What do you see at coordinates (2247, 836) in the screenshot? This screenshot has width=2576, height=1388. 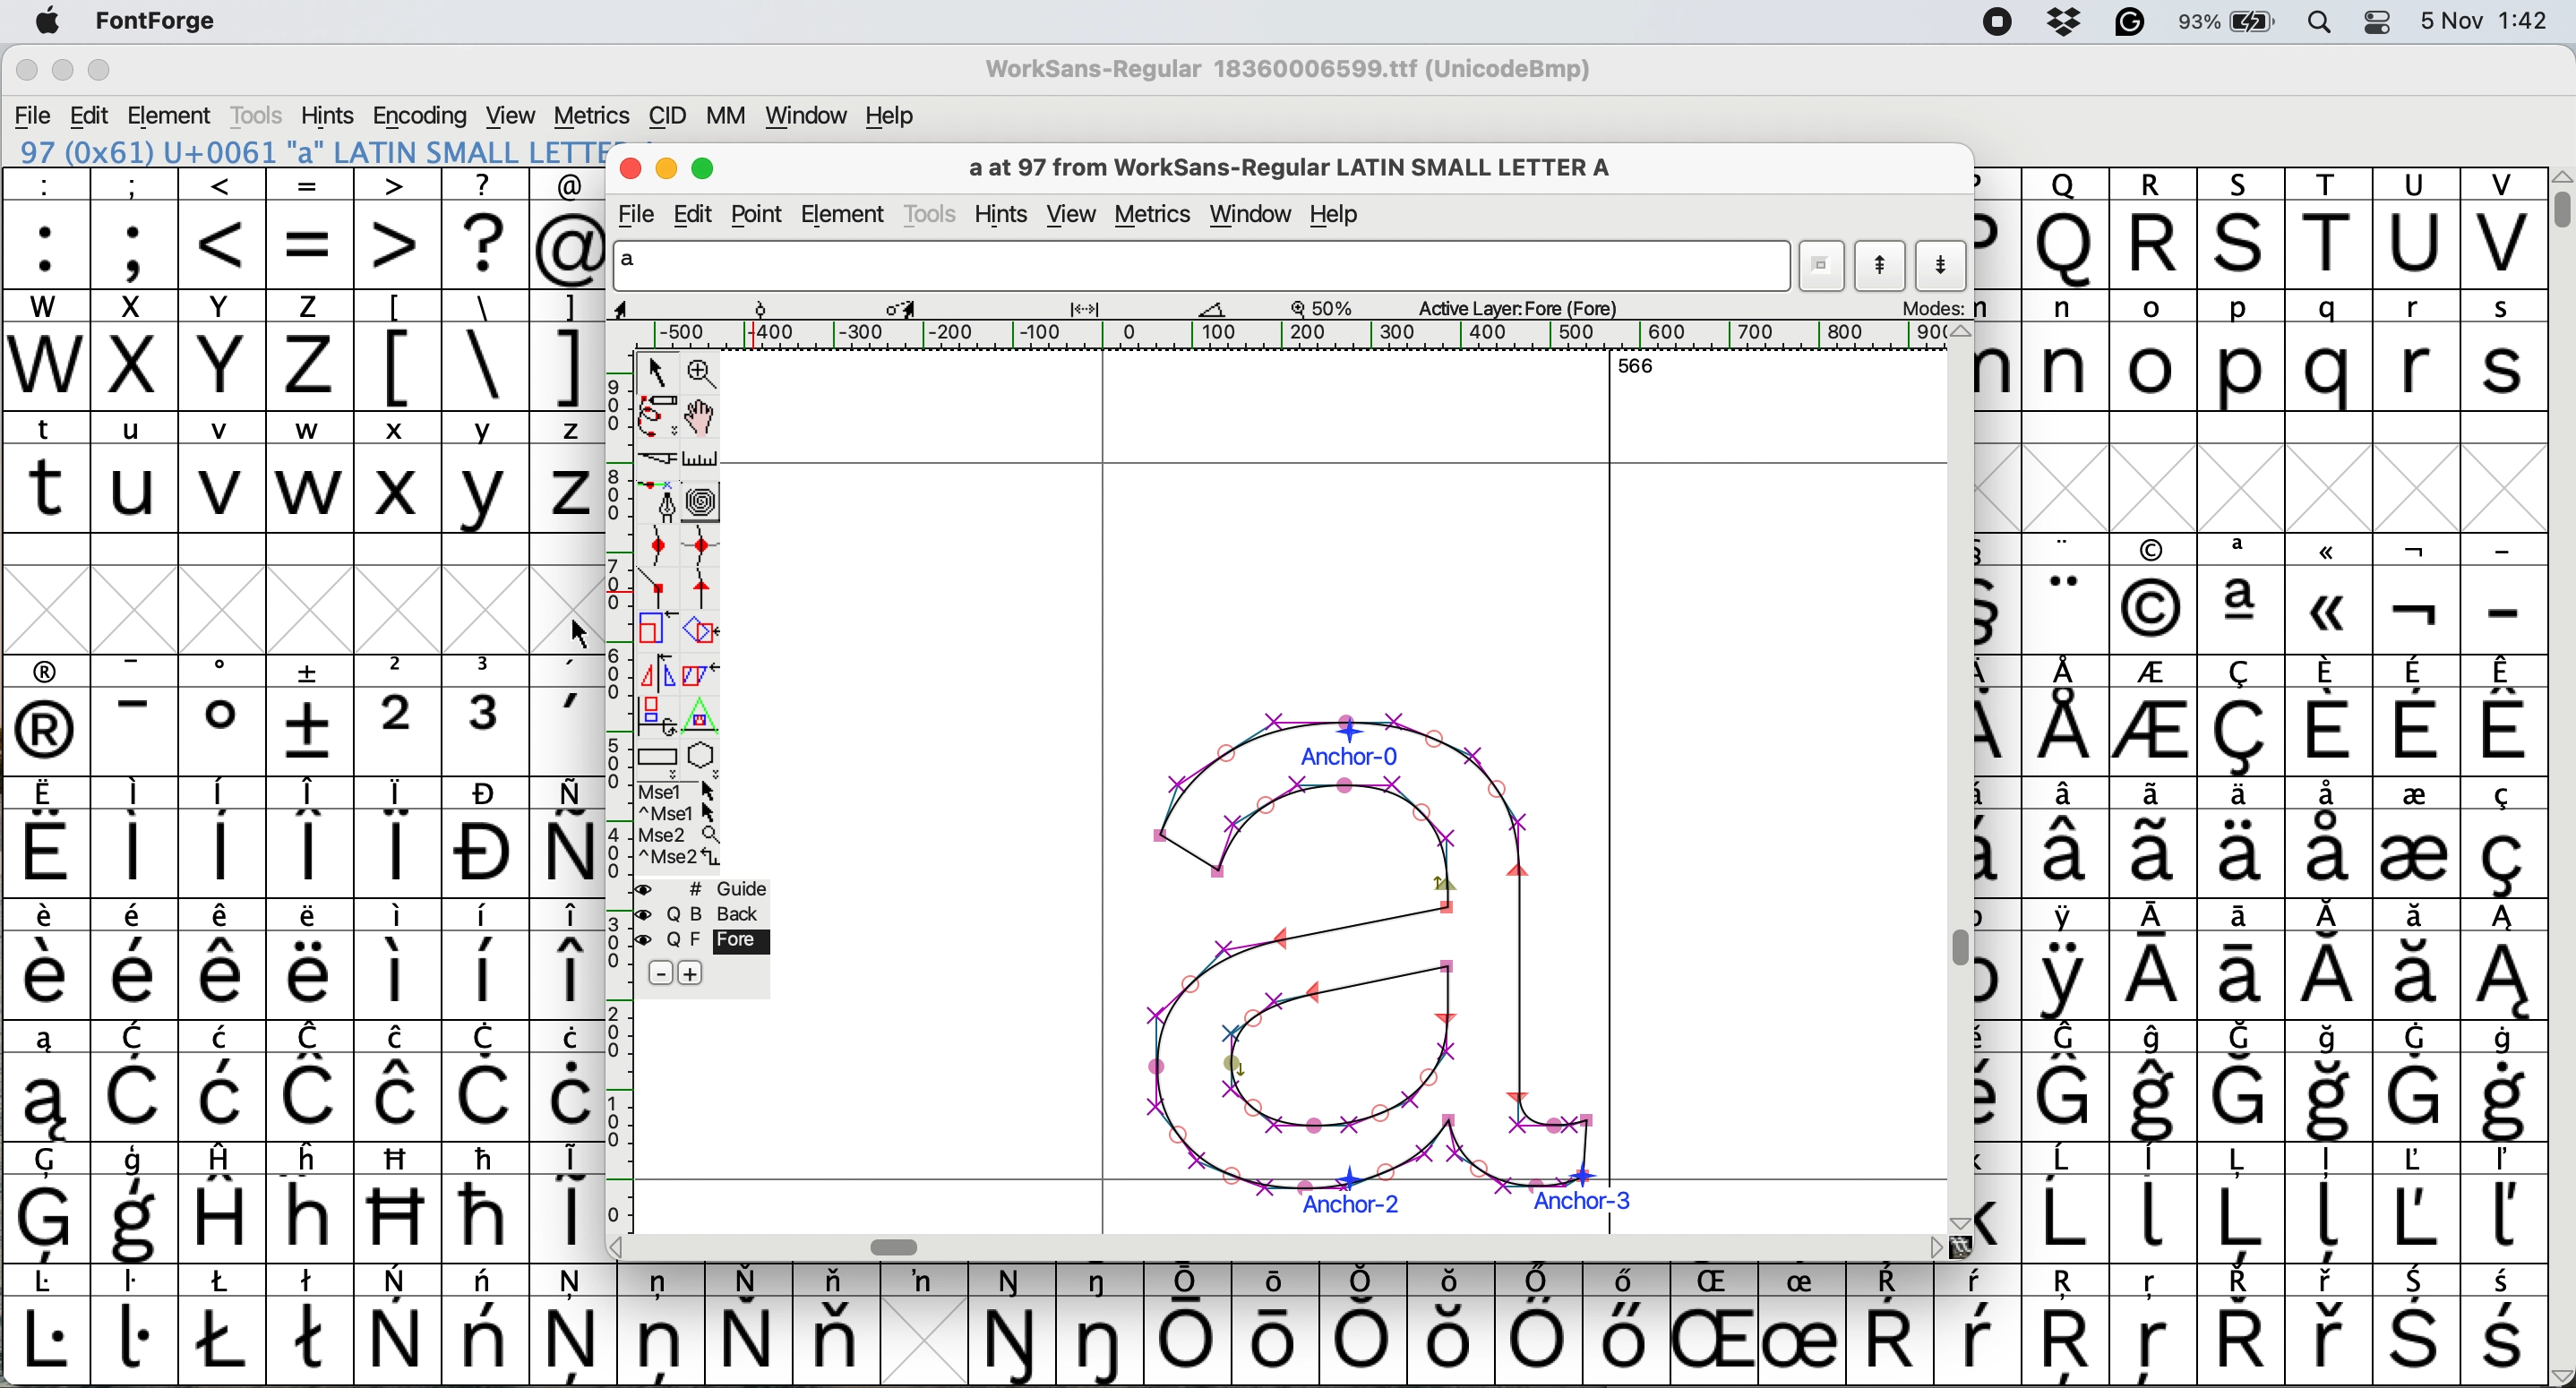 I see `symbol` at bounding box center [2247, 836].